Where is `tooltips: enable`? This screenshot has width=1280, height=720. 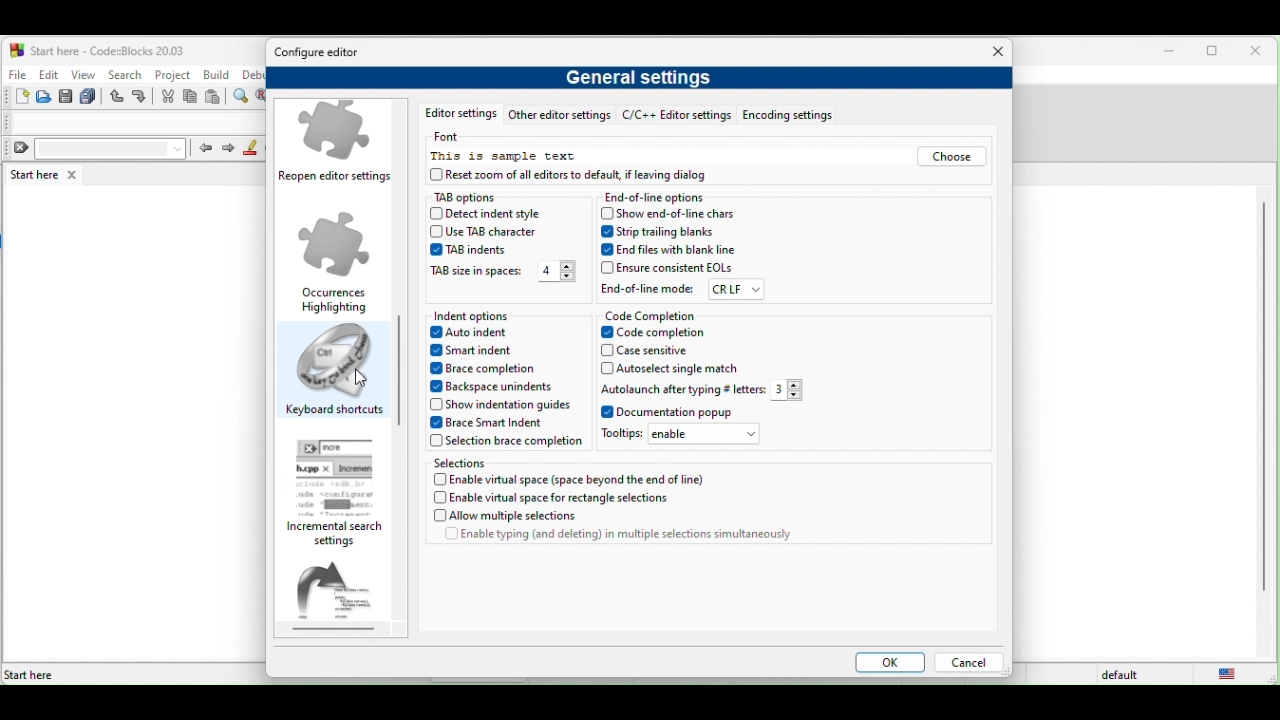 tooltips: enable is located at coordinates (686, 437).